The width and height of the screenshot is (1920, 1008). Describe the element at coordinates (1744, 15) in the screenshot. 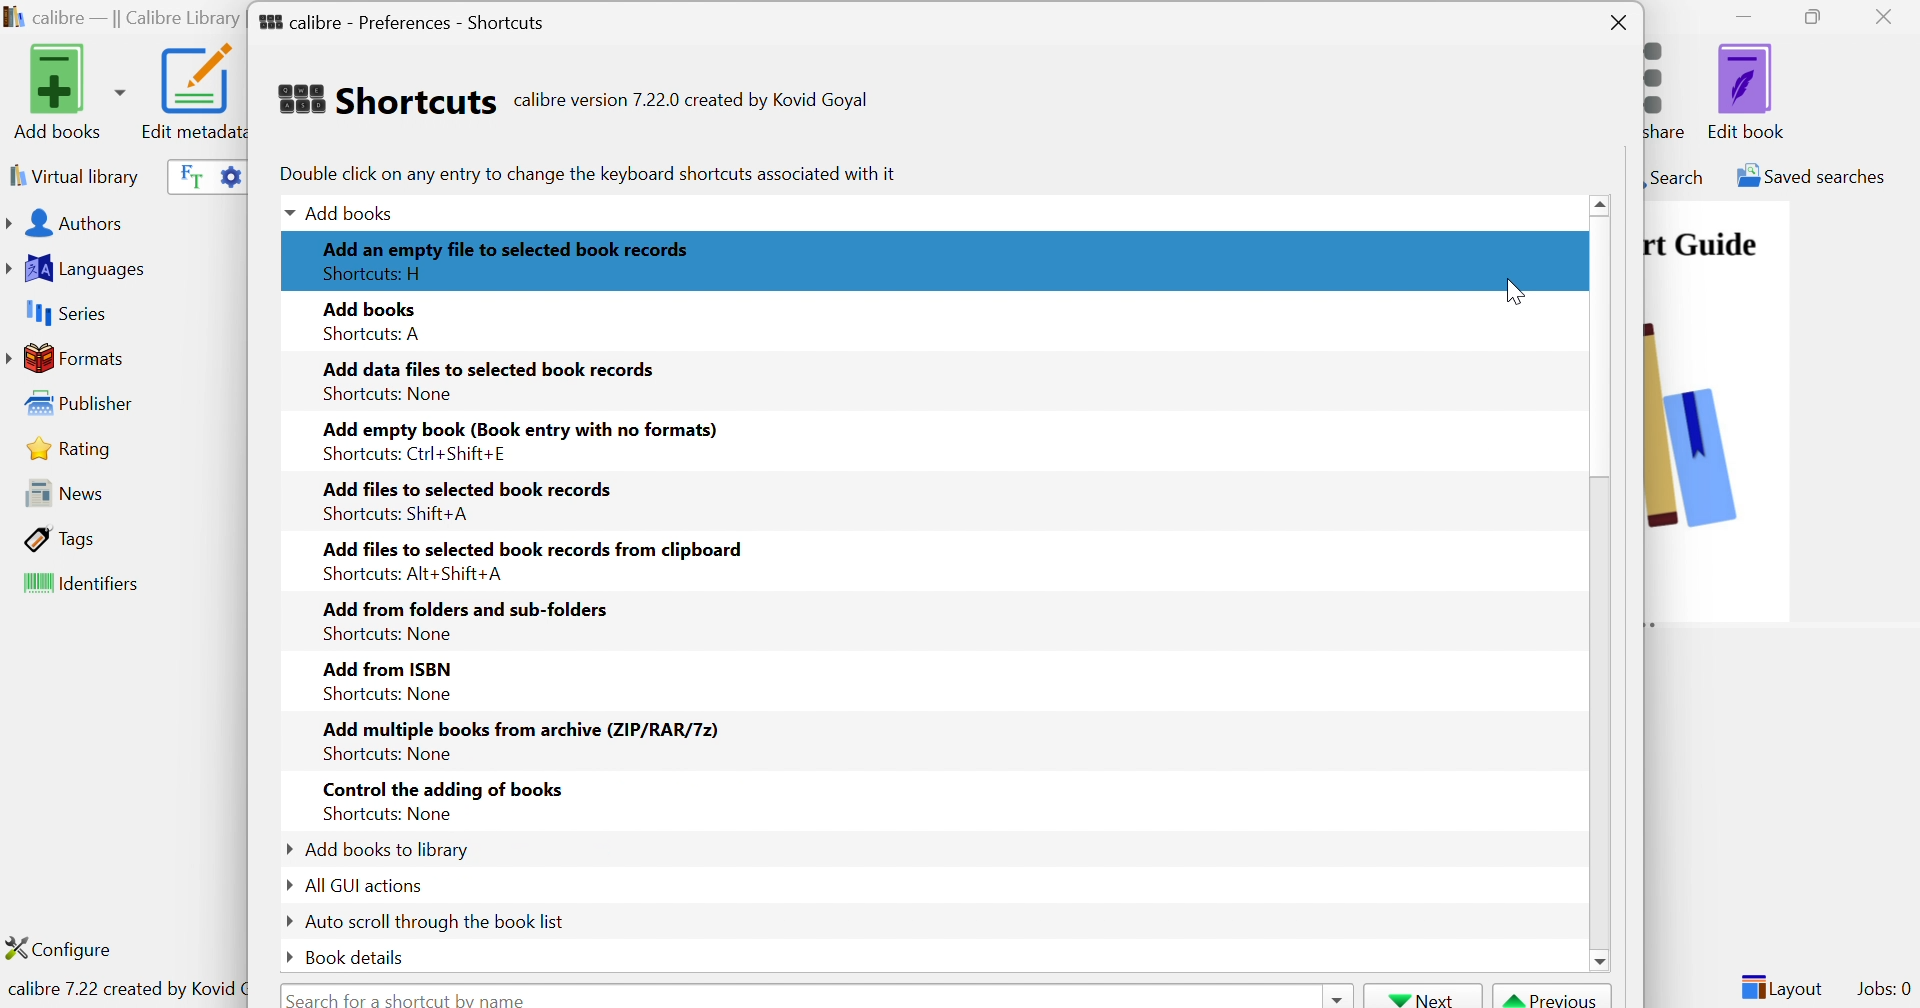

I see `Minimize` at that location.